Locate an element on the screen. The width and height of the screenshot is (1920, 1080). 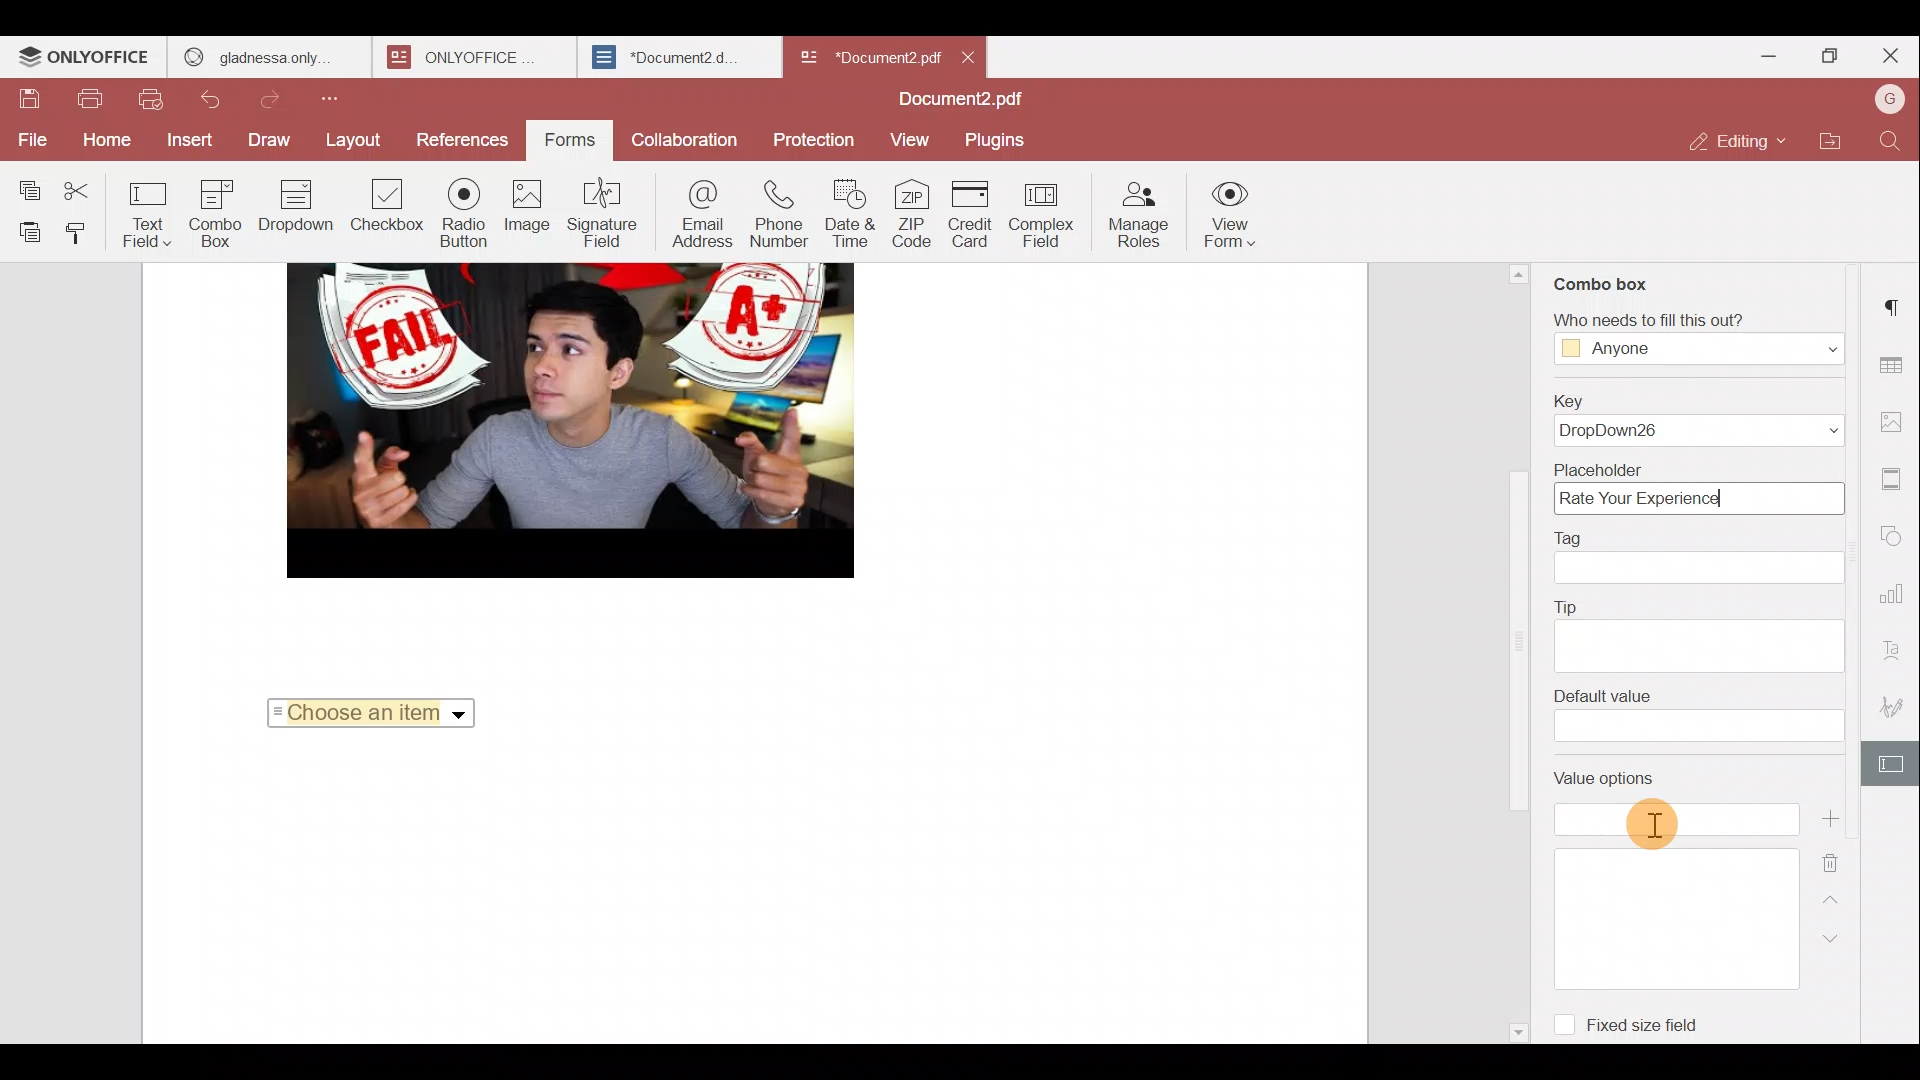
Account name is located at coordinates (1884, 105).